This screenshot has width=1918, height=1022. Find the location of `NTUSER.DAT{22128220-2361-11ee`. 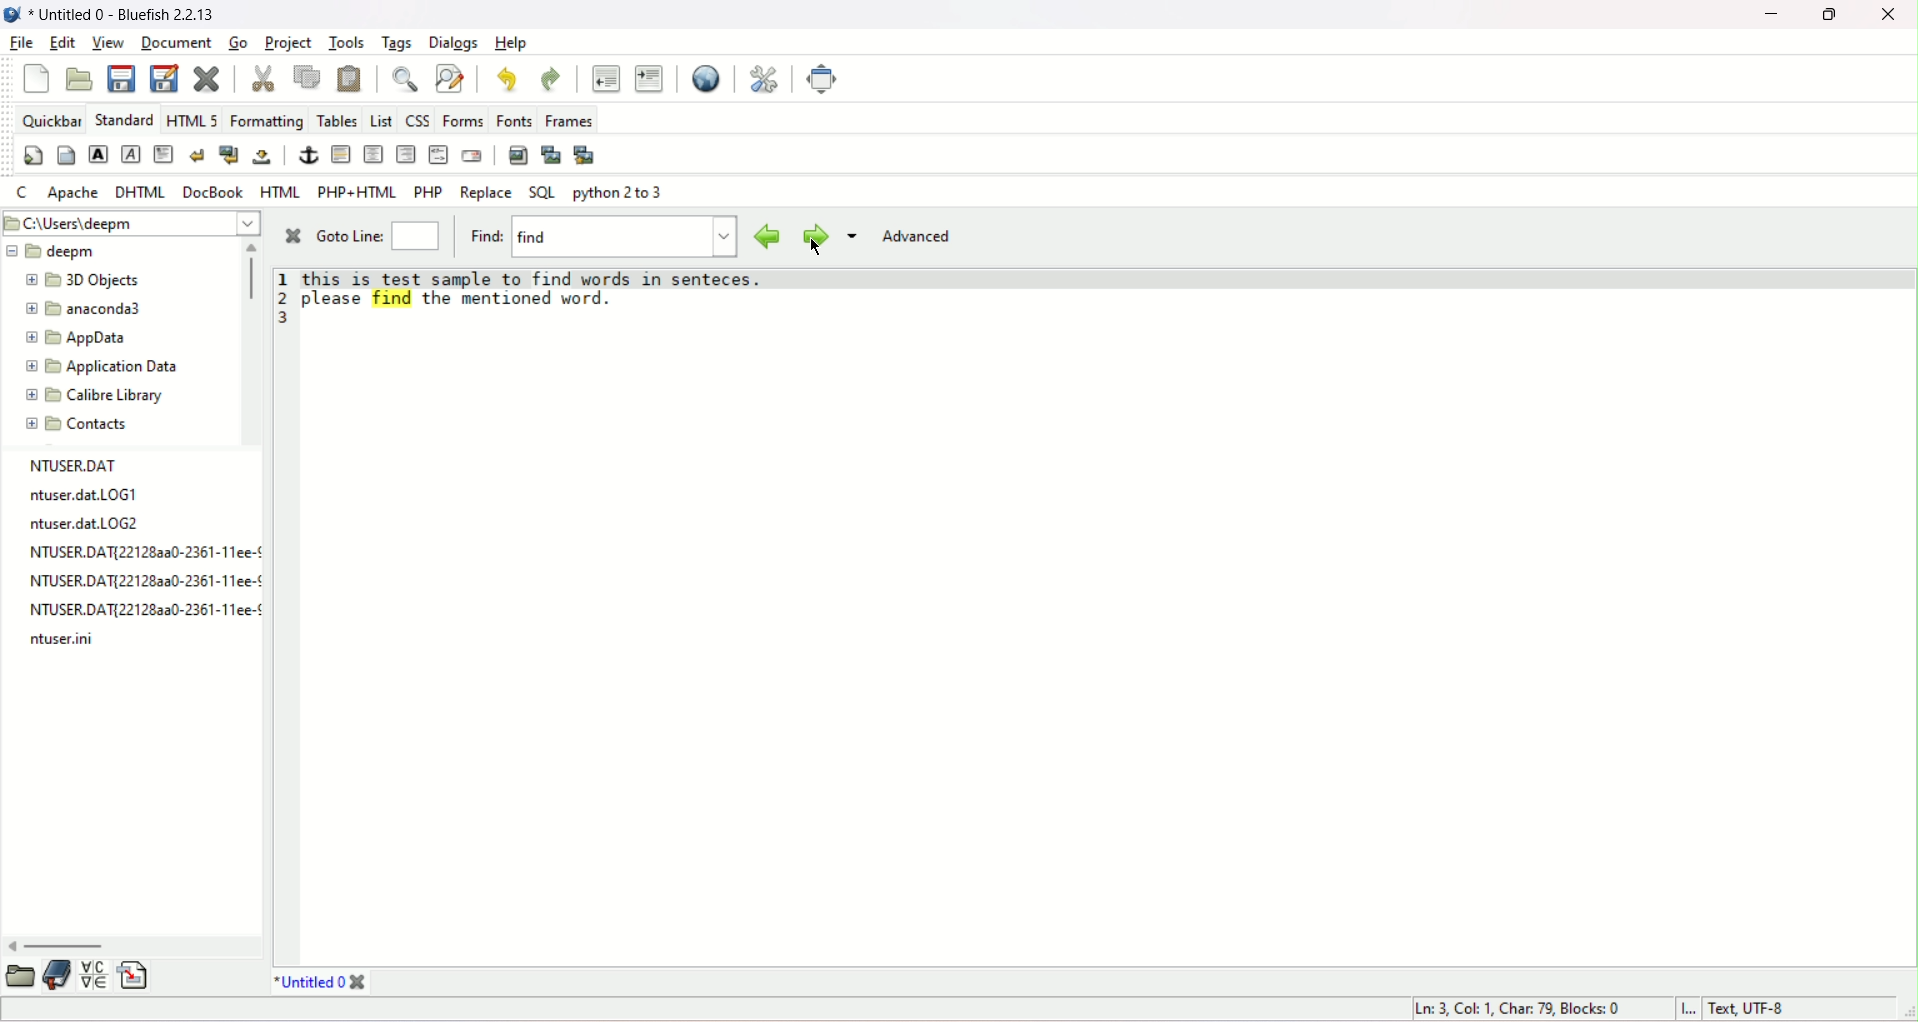

NTUSER.DAT{22128220-2361-11ee is located at coordinates (132, 583).